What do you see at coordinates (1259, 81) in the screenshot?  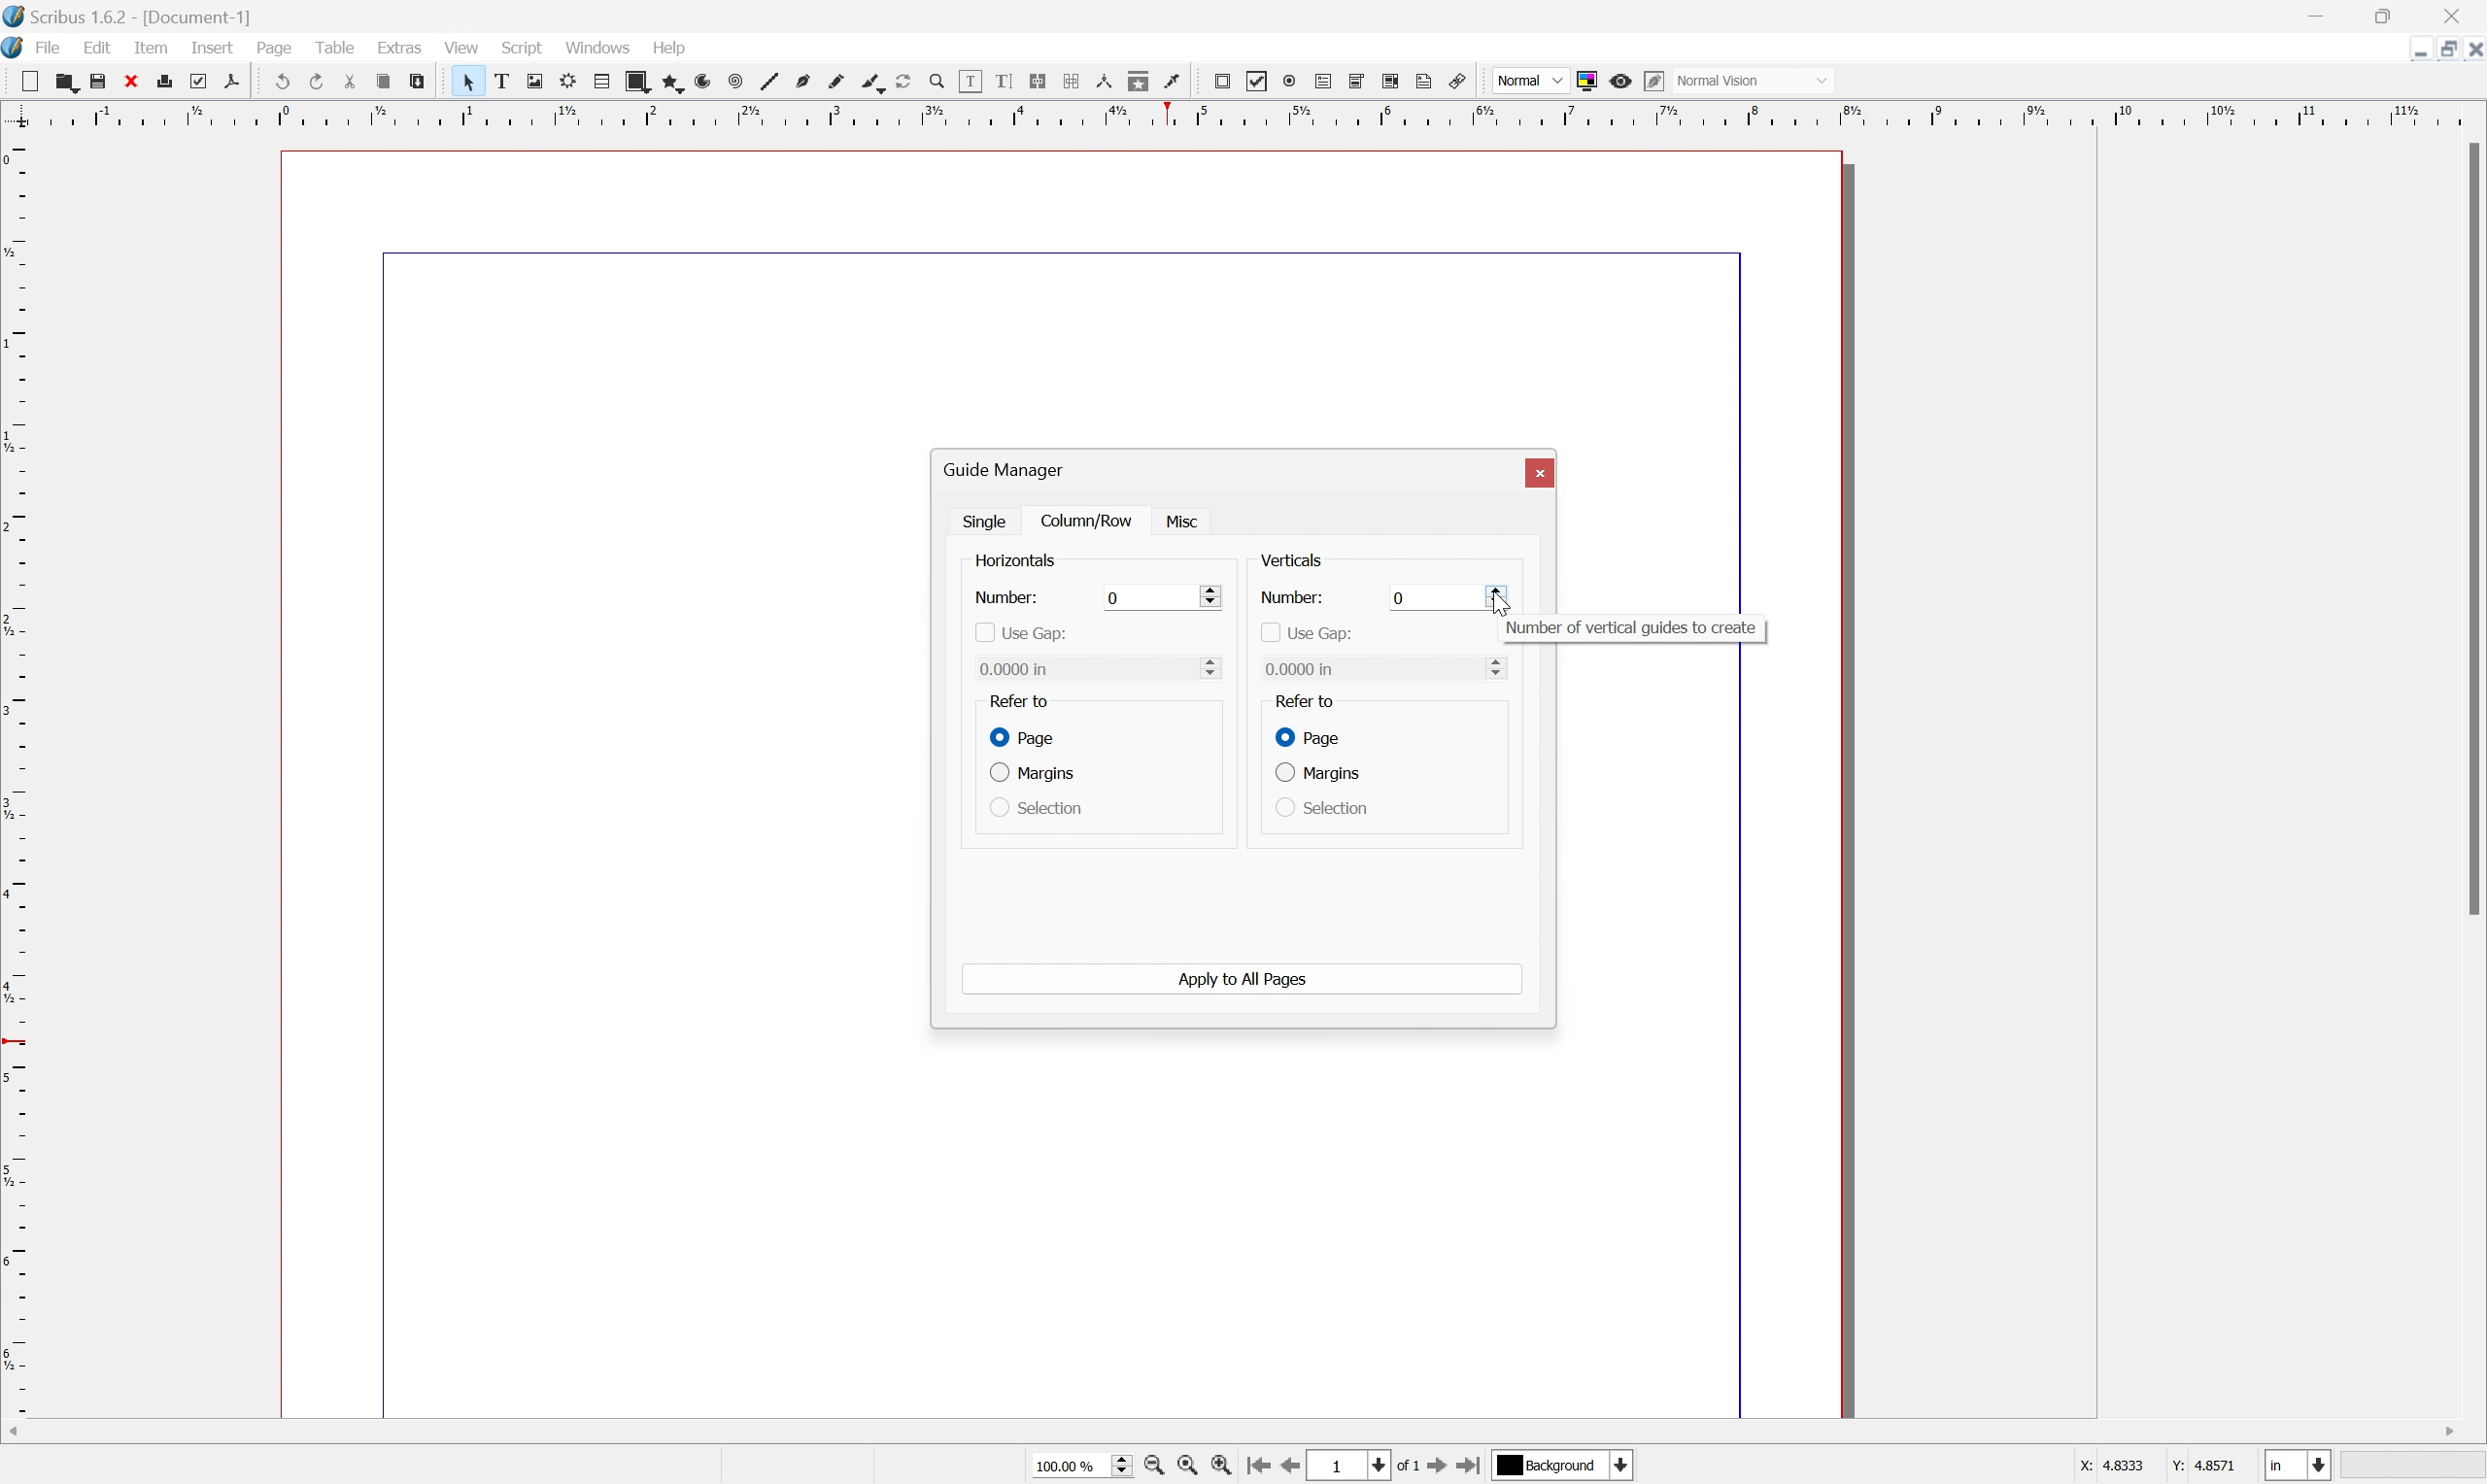 I see `pdf checkbox` at bounding box center [1259, 81].